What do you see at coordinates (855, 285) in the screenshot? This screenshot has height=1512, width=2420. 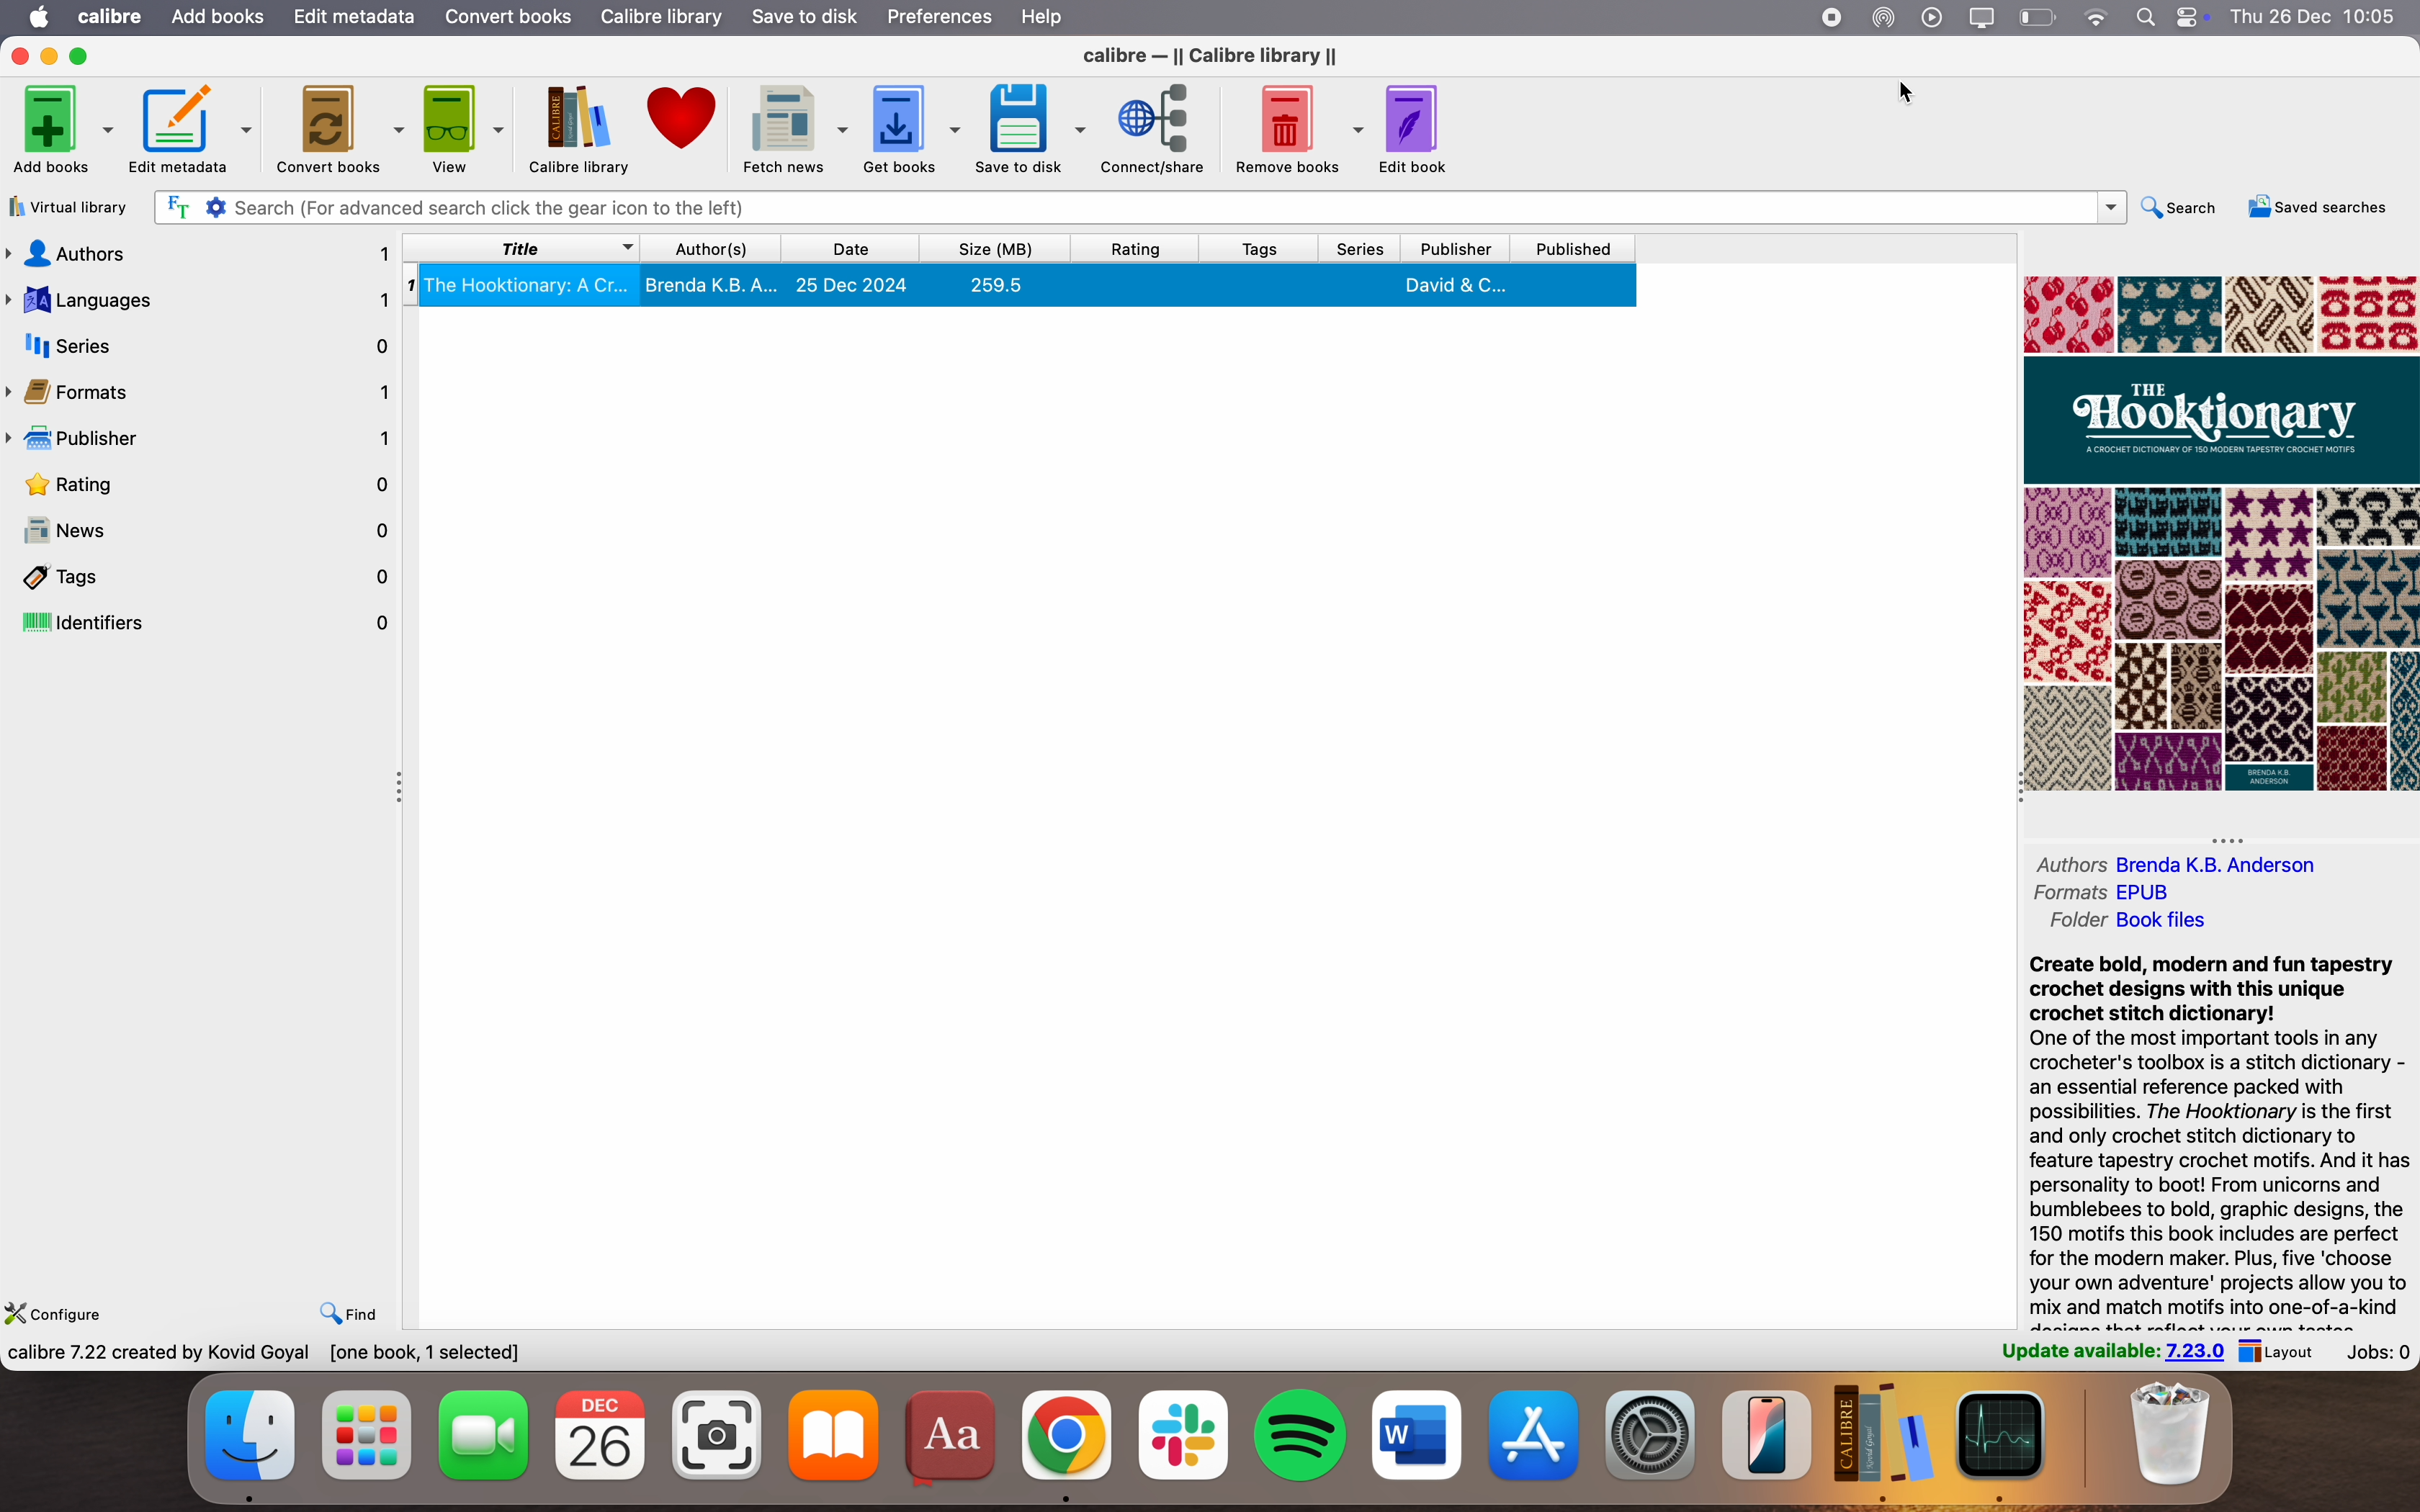 I see `25 Dec 2024` at bounding box center [855, 285].